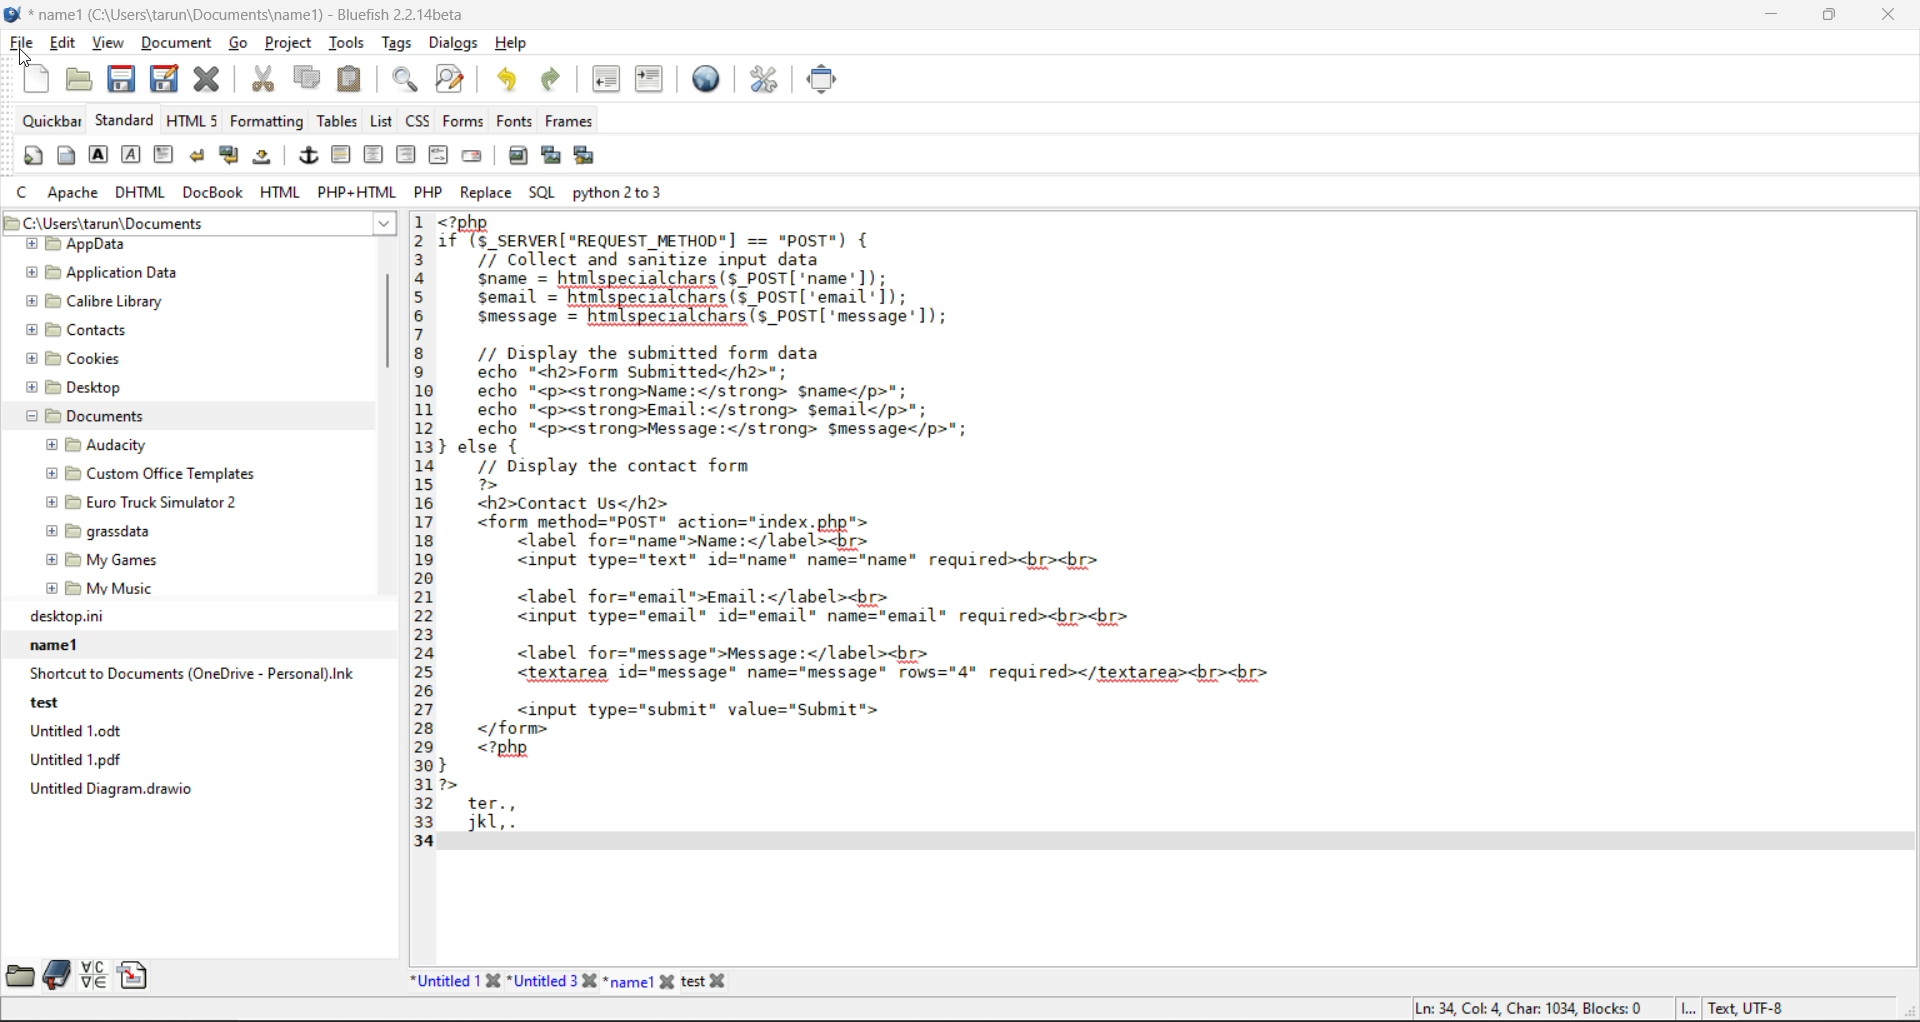 The height and width of the screenshot is (1022, 1920). I want to click on dialogs, so click(453, 44).